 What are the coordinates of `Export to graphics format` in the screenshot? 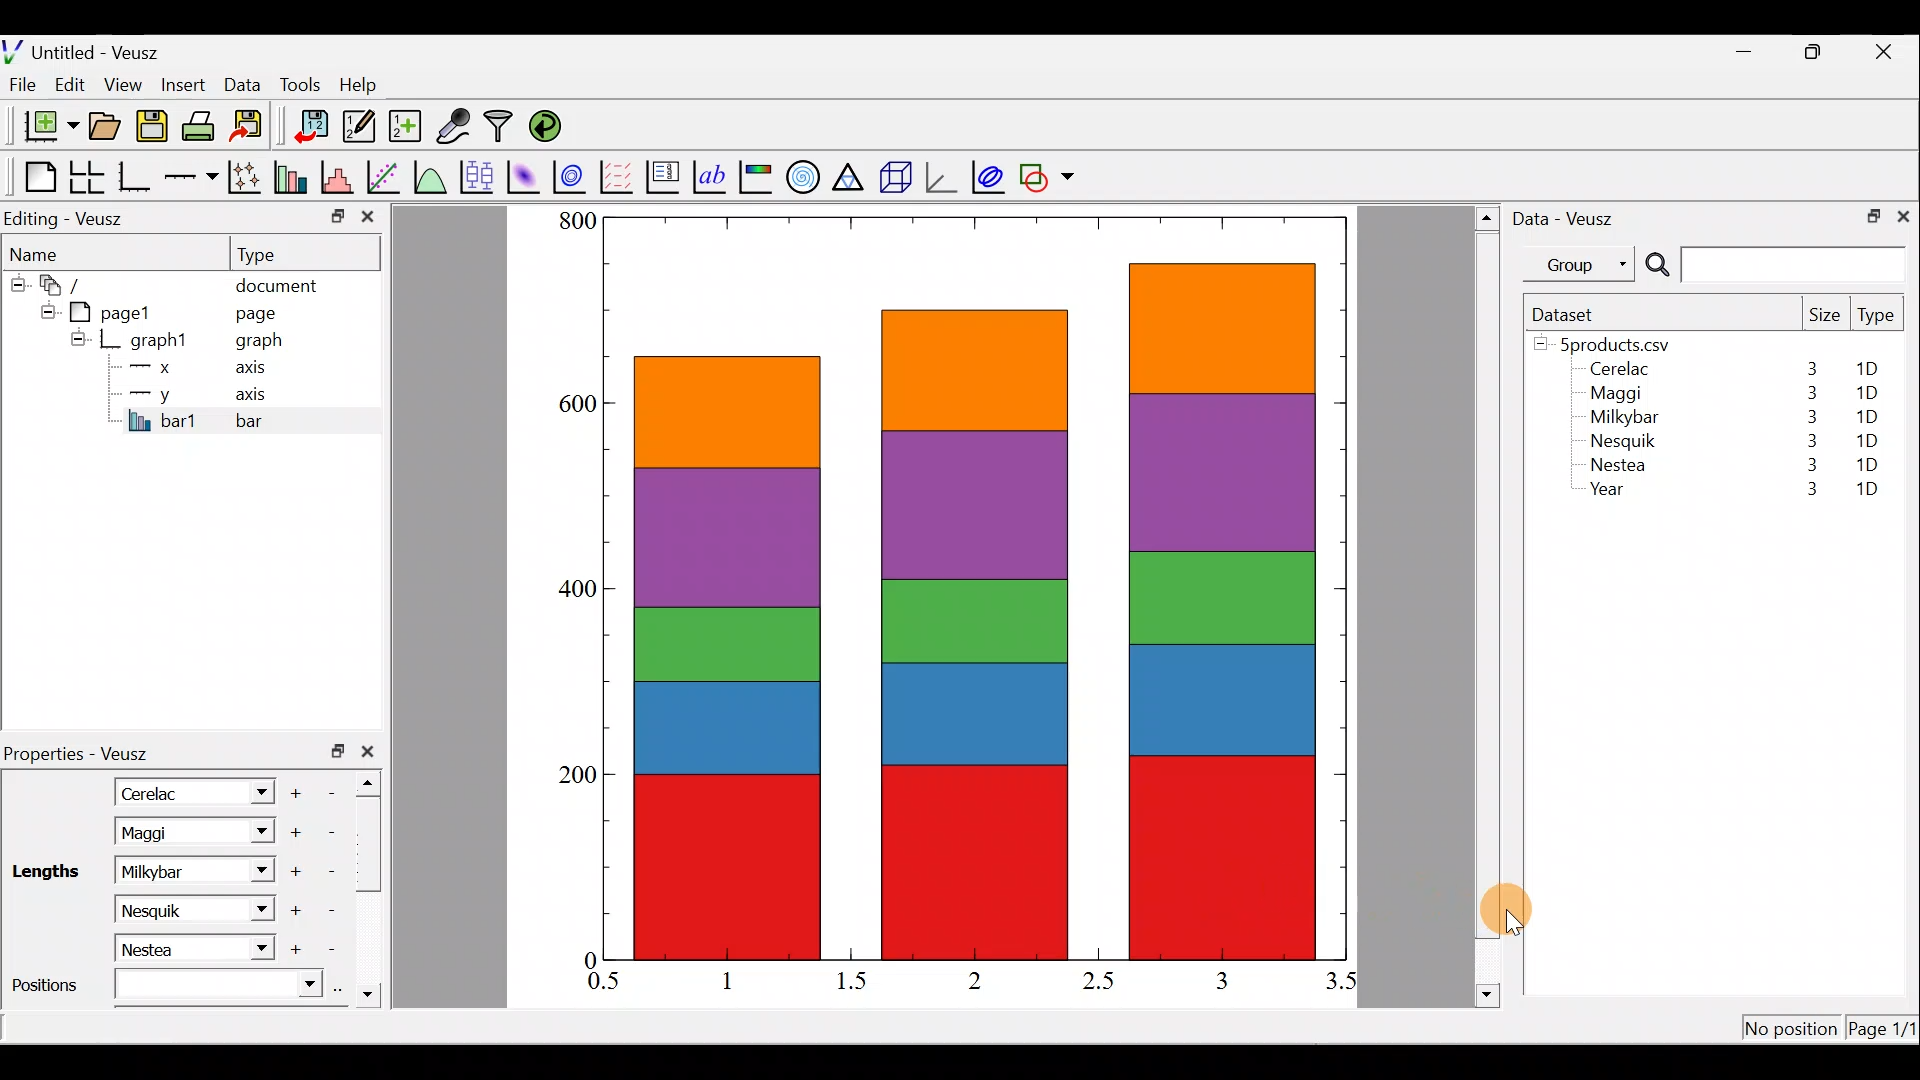 It's located at (253, 127).